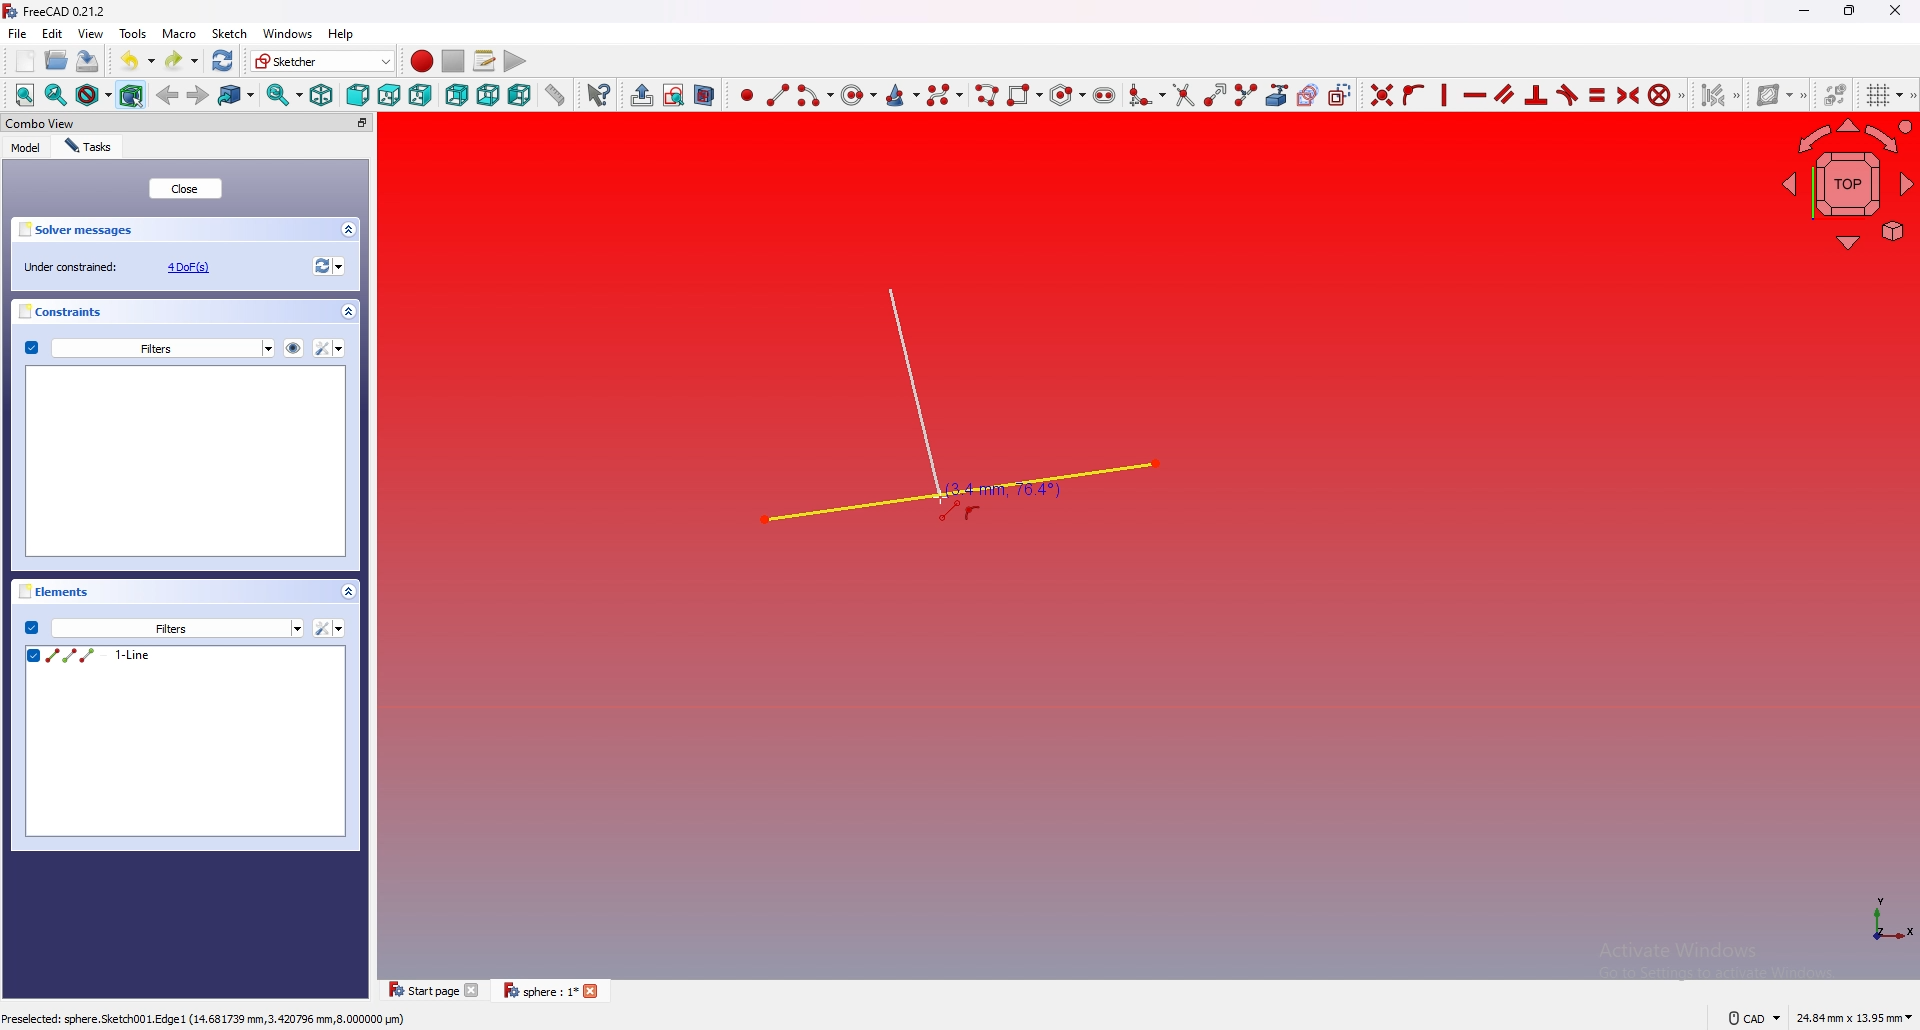 This screenshot has height=1030, width=1920. What do you see at coordinates (192, 594) in the screenshot?
I see `Elements` at bounding box center [192, 594].